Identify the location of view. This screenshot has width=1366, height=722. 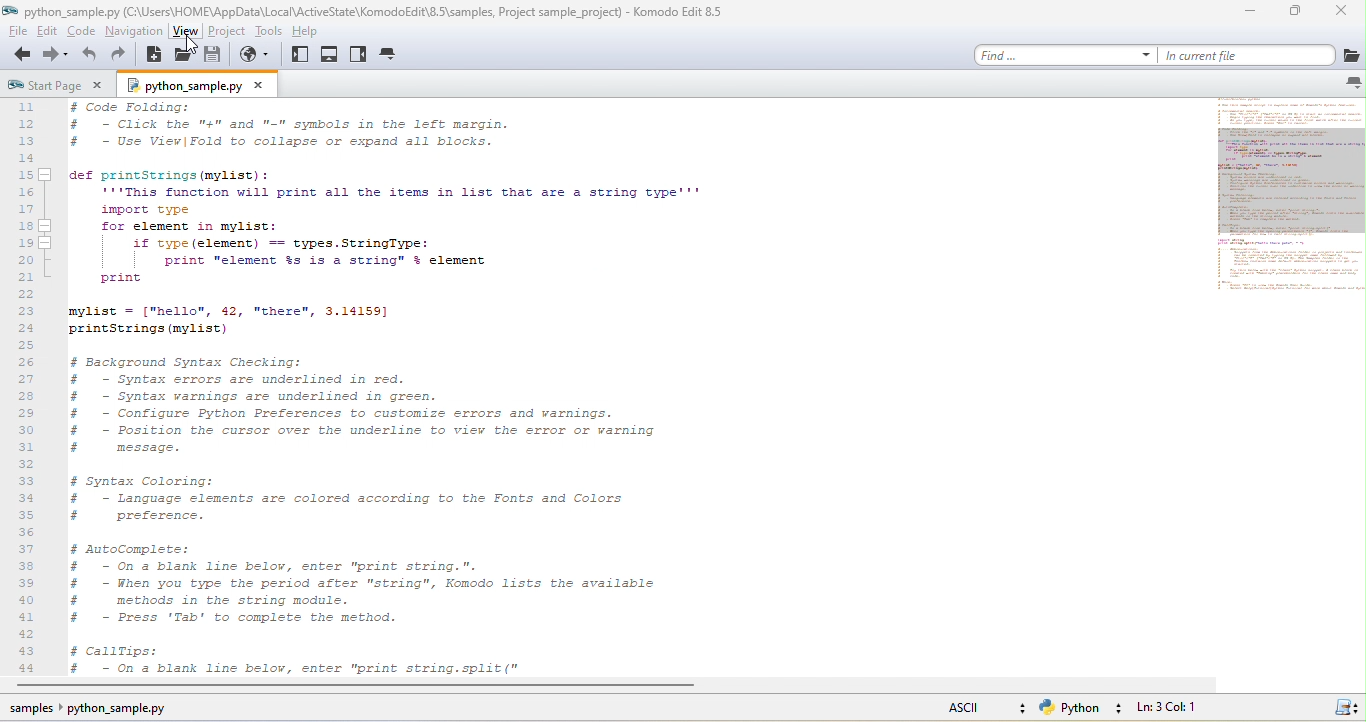
(187, 35).